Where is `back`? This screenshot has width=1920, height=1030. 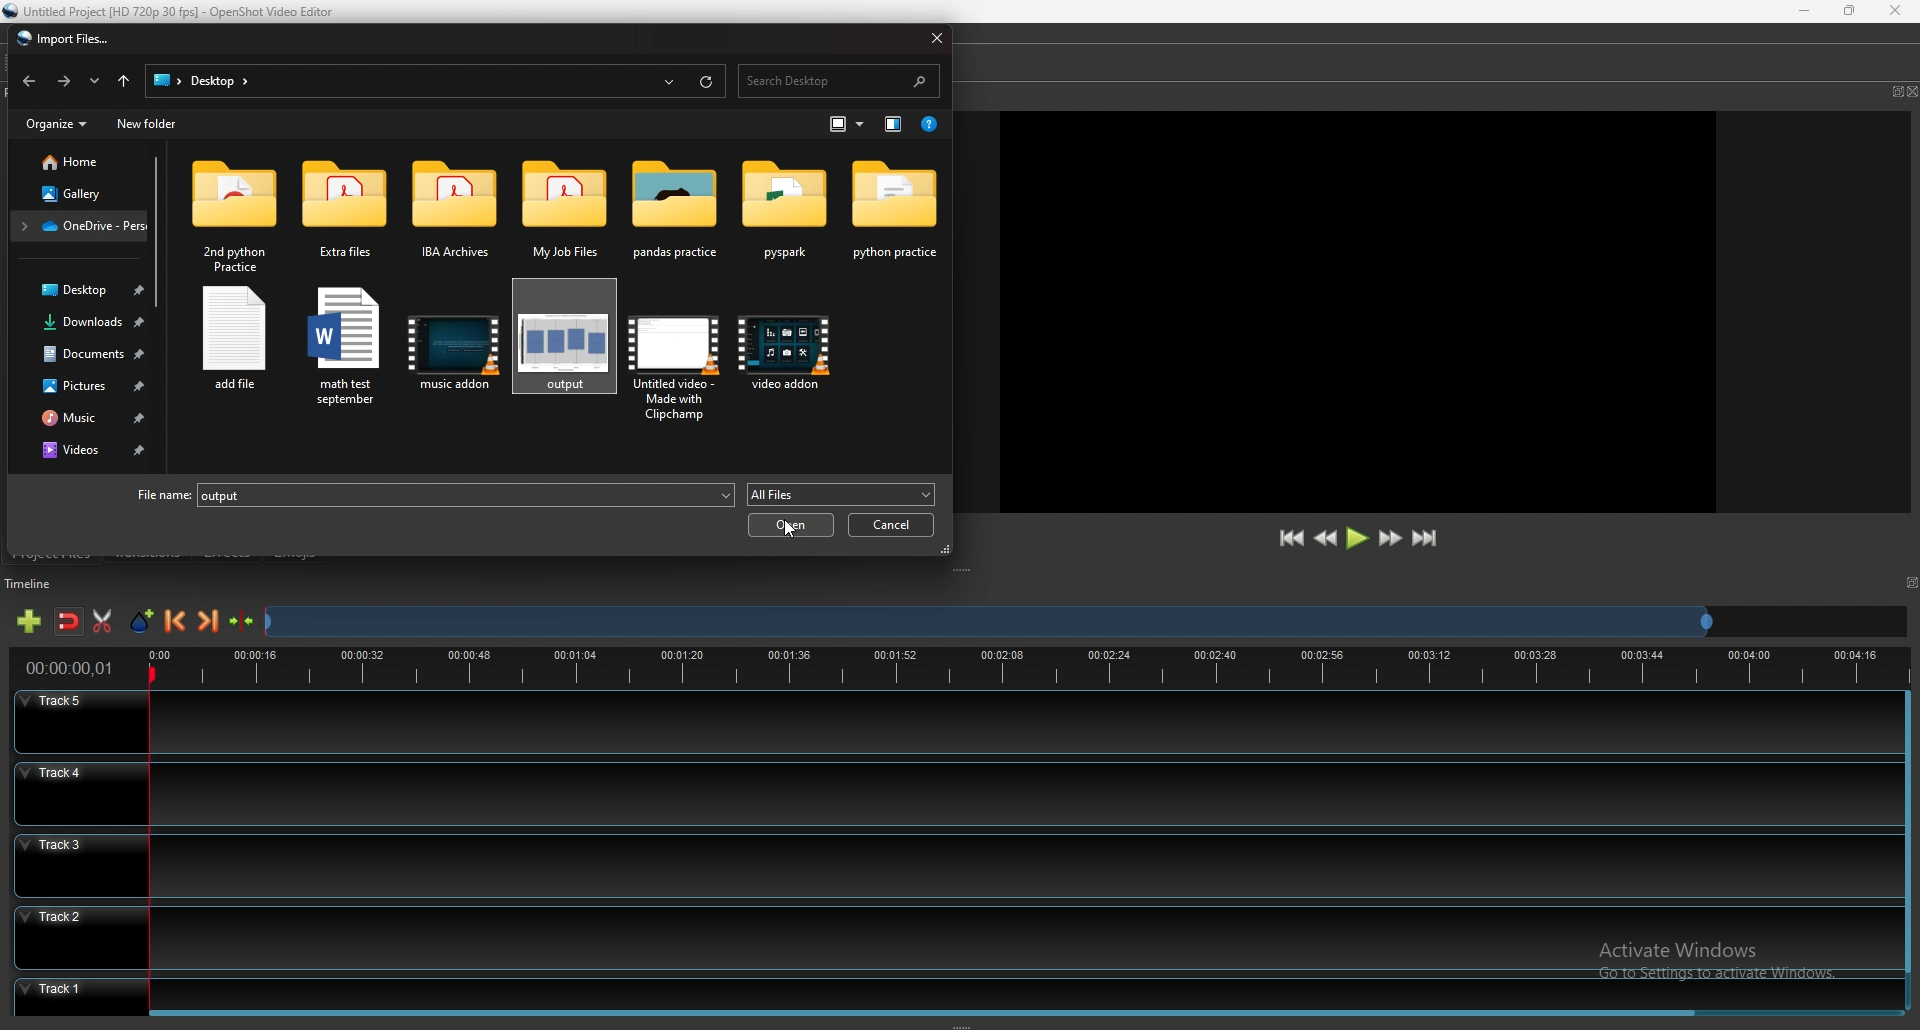
back is located at coordinates (29, 79).